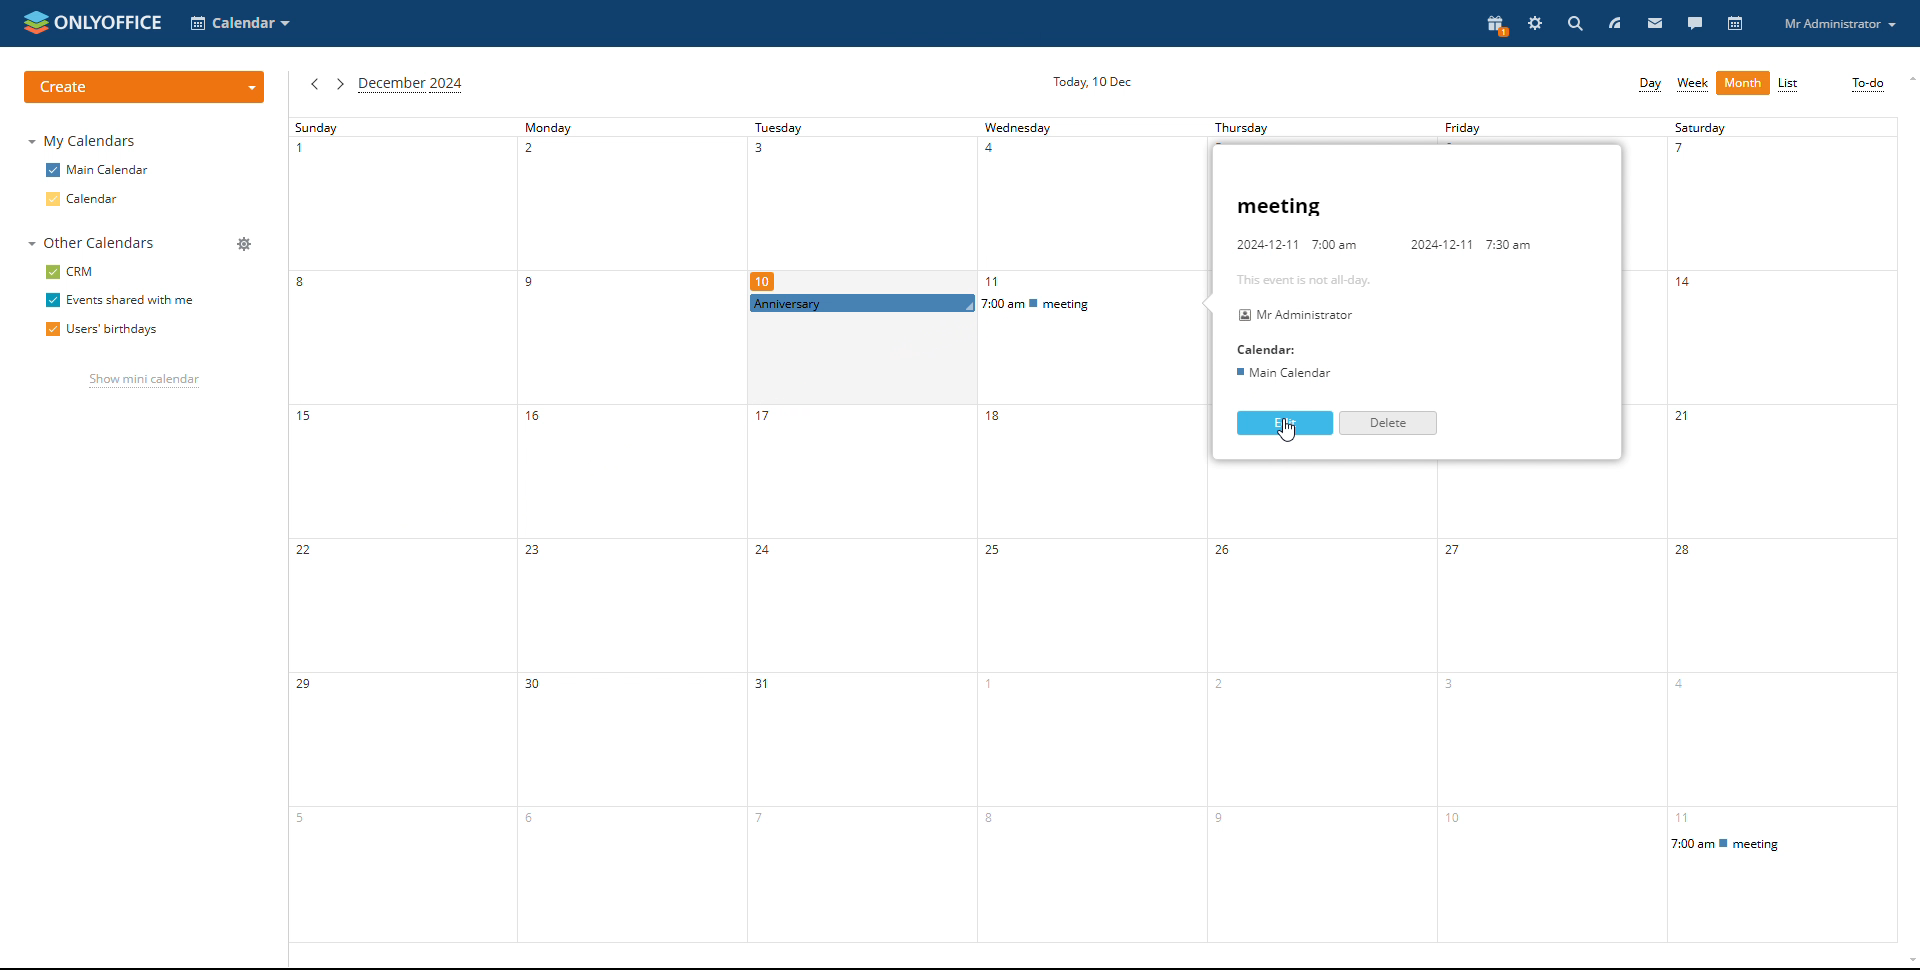 The height and width of the screenshot is (970, 1920). Describe the element at coordinates (1615, 23) in the screenshot. I see `feed` at that location.